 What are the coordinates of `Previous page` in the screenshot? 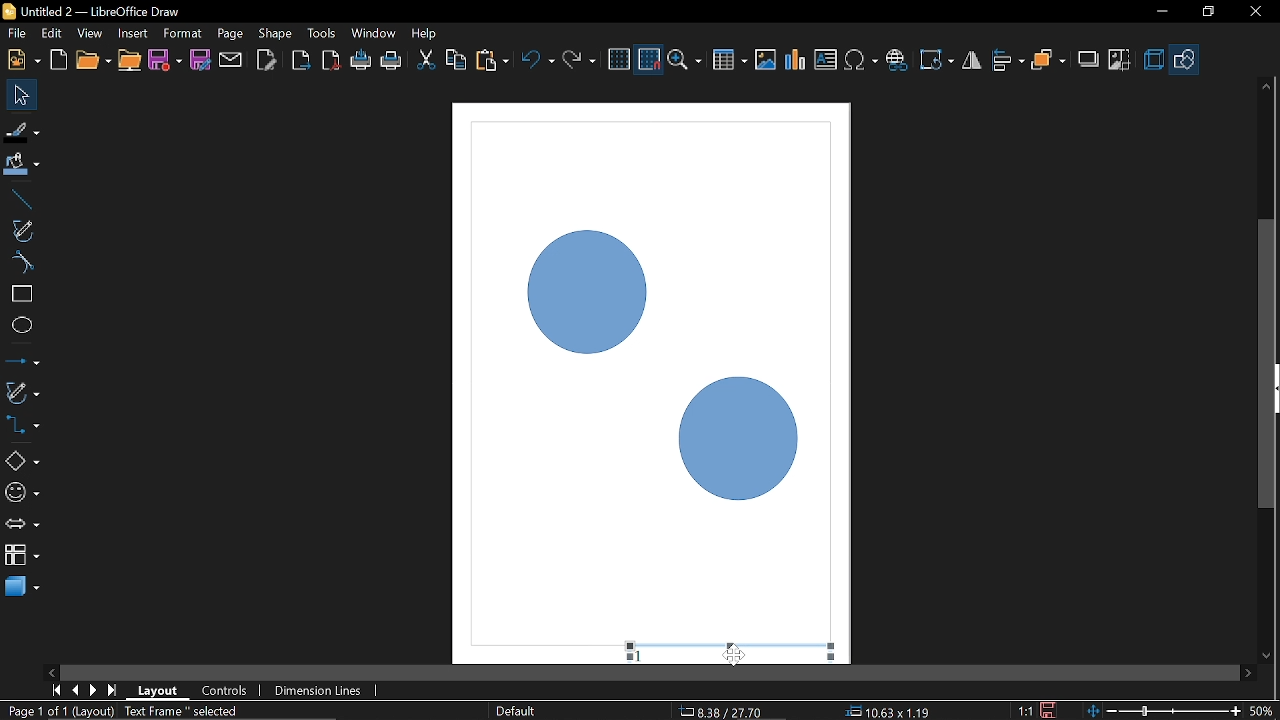 It's located at (77, 690).